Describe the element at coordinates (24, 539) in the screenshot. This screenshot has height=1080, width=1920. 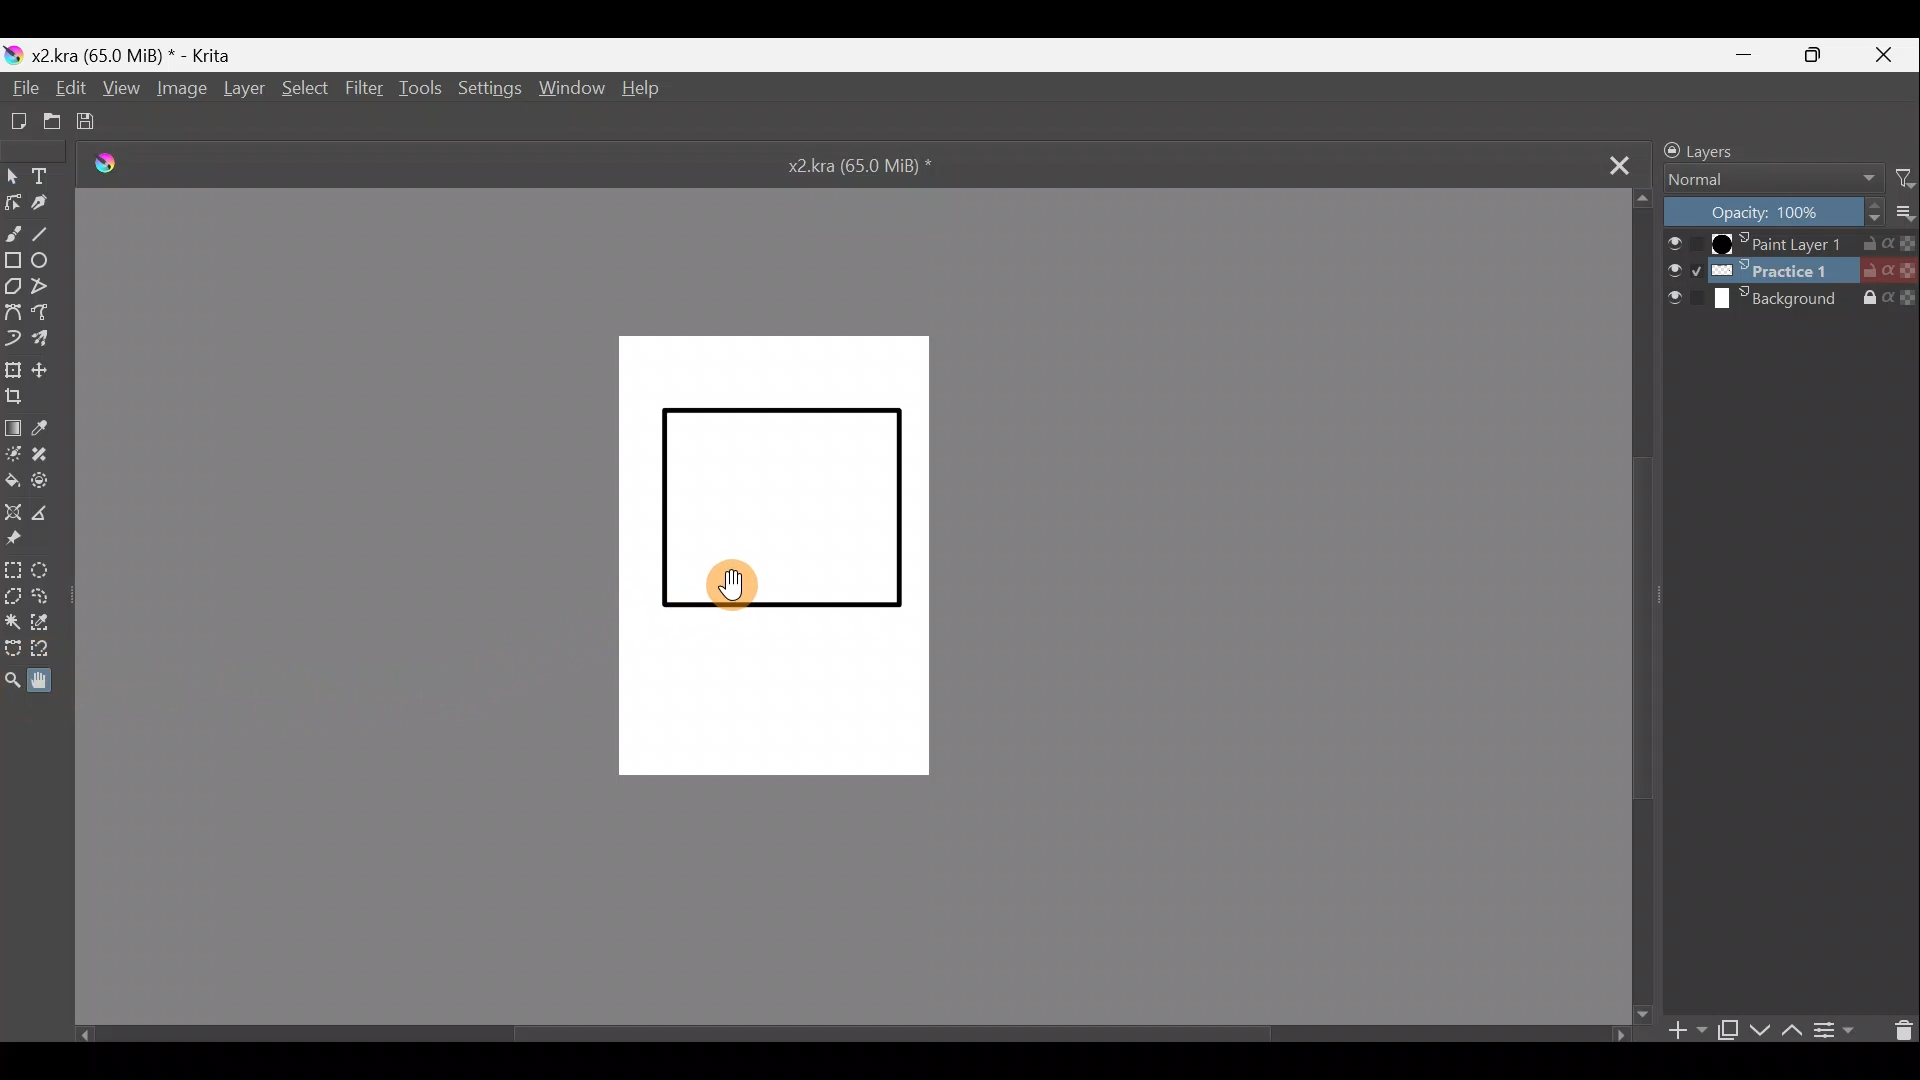
I see `Reference images tool` at that location.